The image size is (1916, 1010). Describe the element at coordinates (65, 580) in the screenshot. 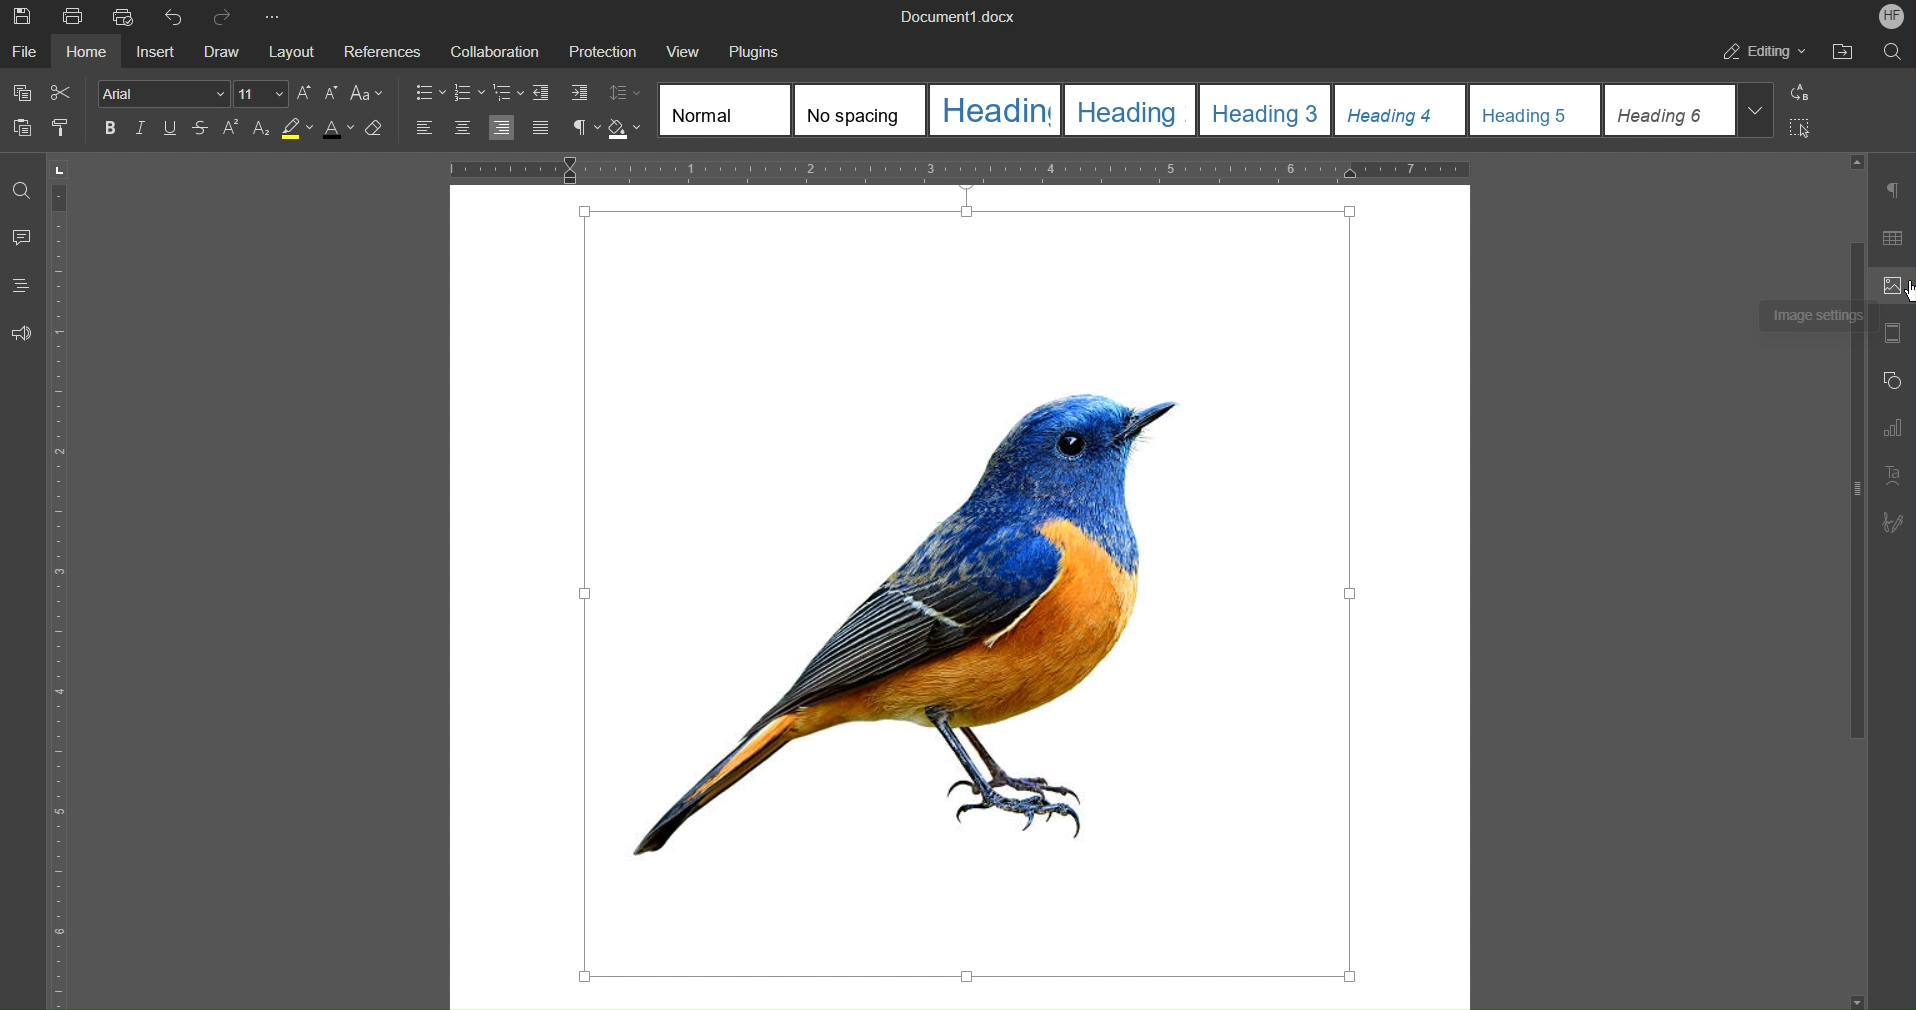

I see `Vertical Ruler` at that location.